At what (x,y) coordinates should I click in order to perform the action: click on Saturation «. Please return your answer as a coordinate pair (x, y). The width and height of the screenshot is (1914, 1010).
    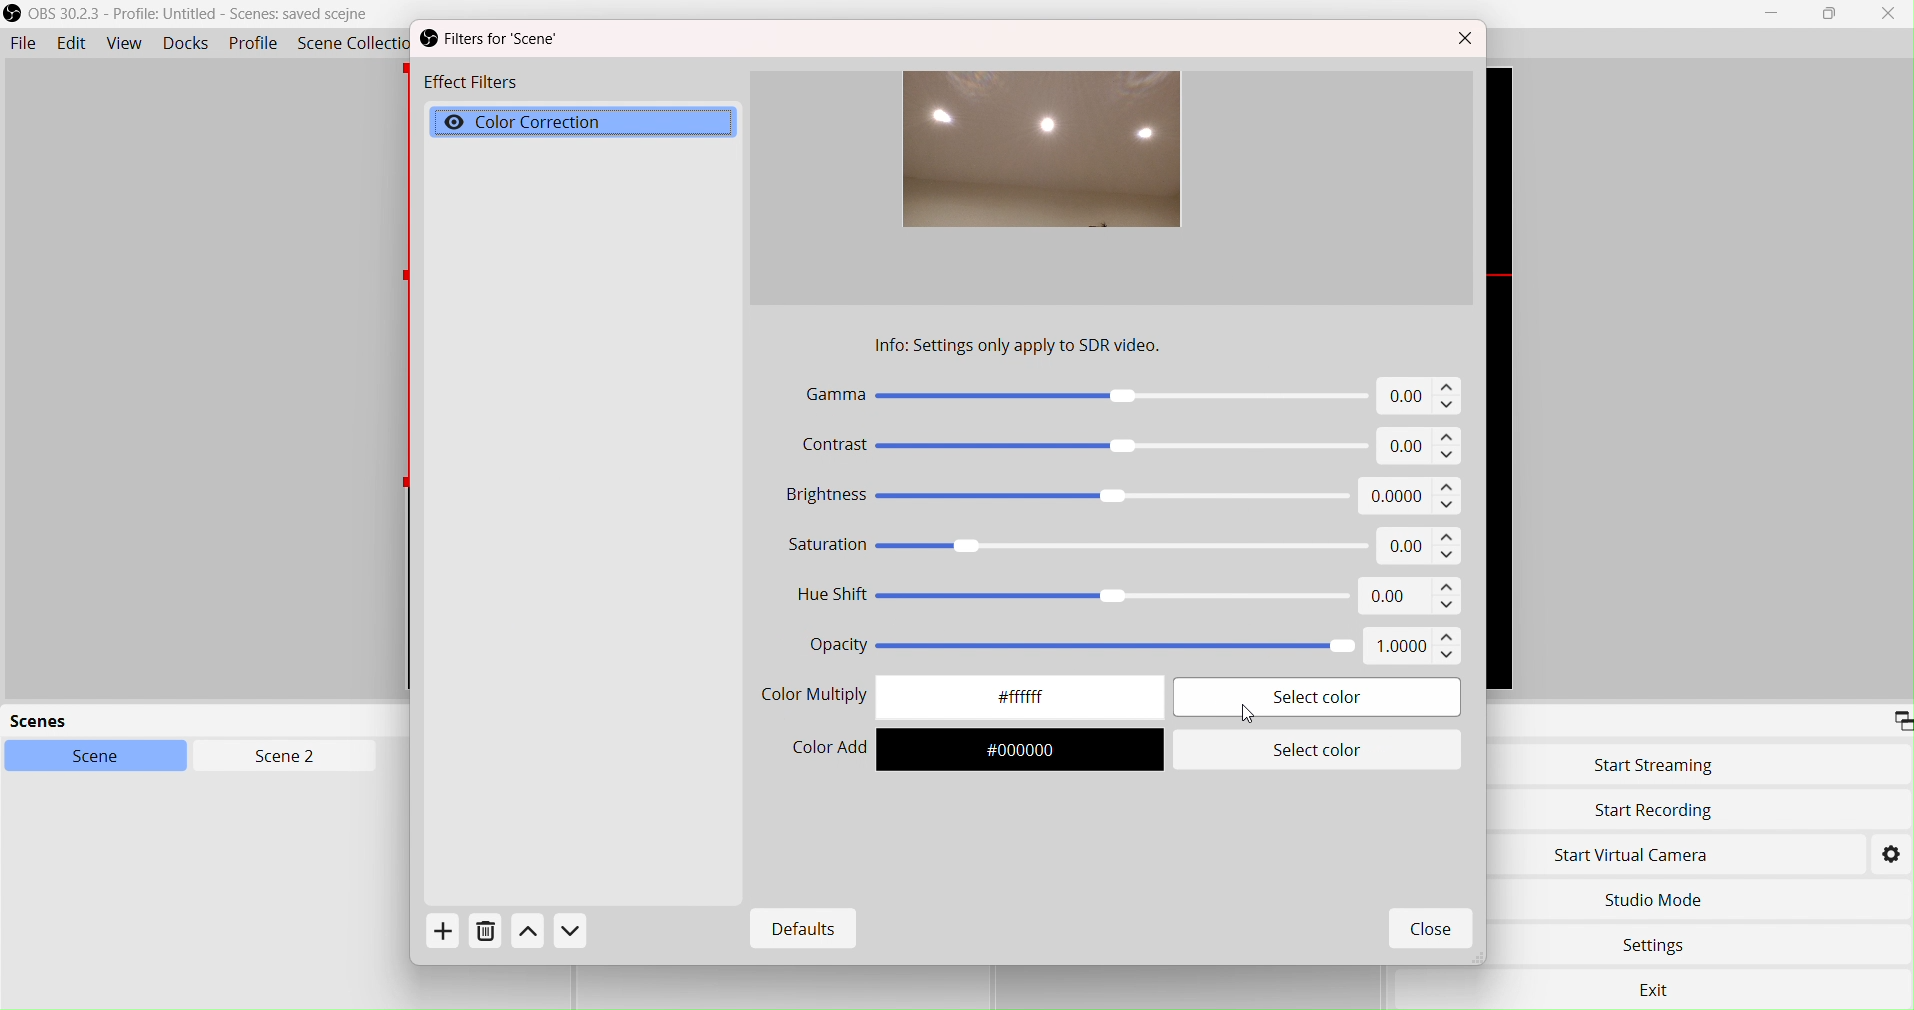
    Looking at the image, I should click on (1079, 543).